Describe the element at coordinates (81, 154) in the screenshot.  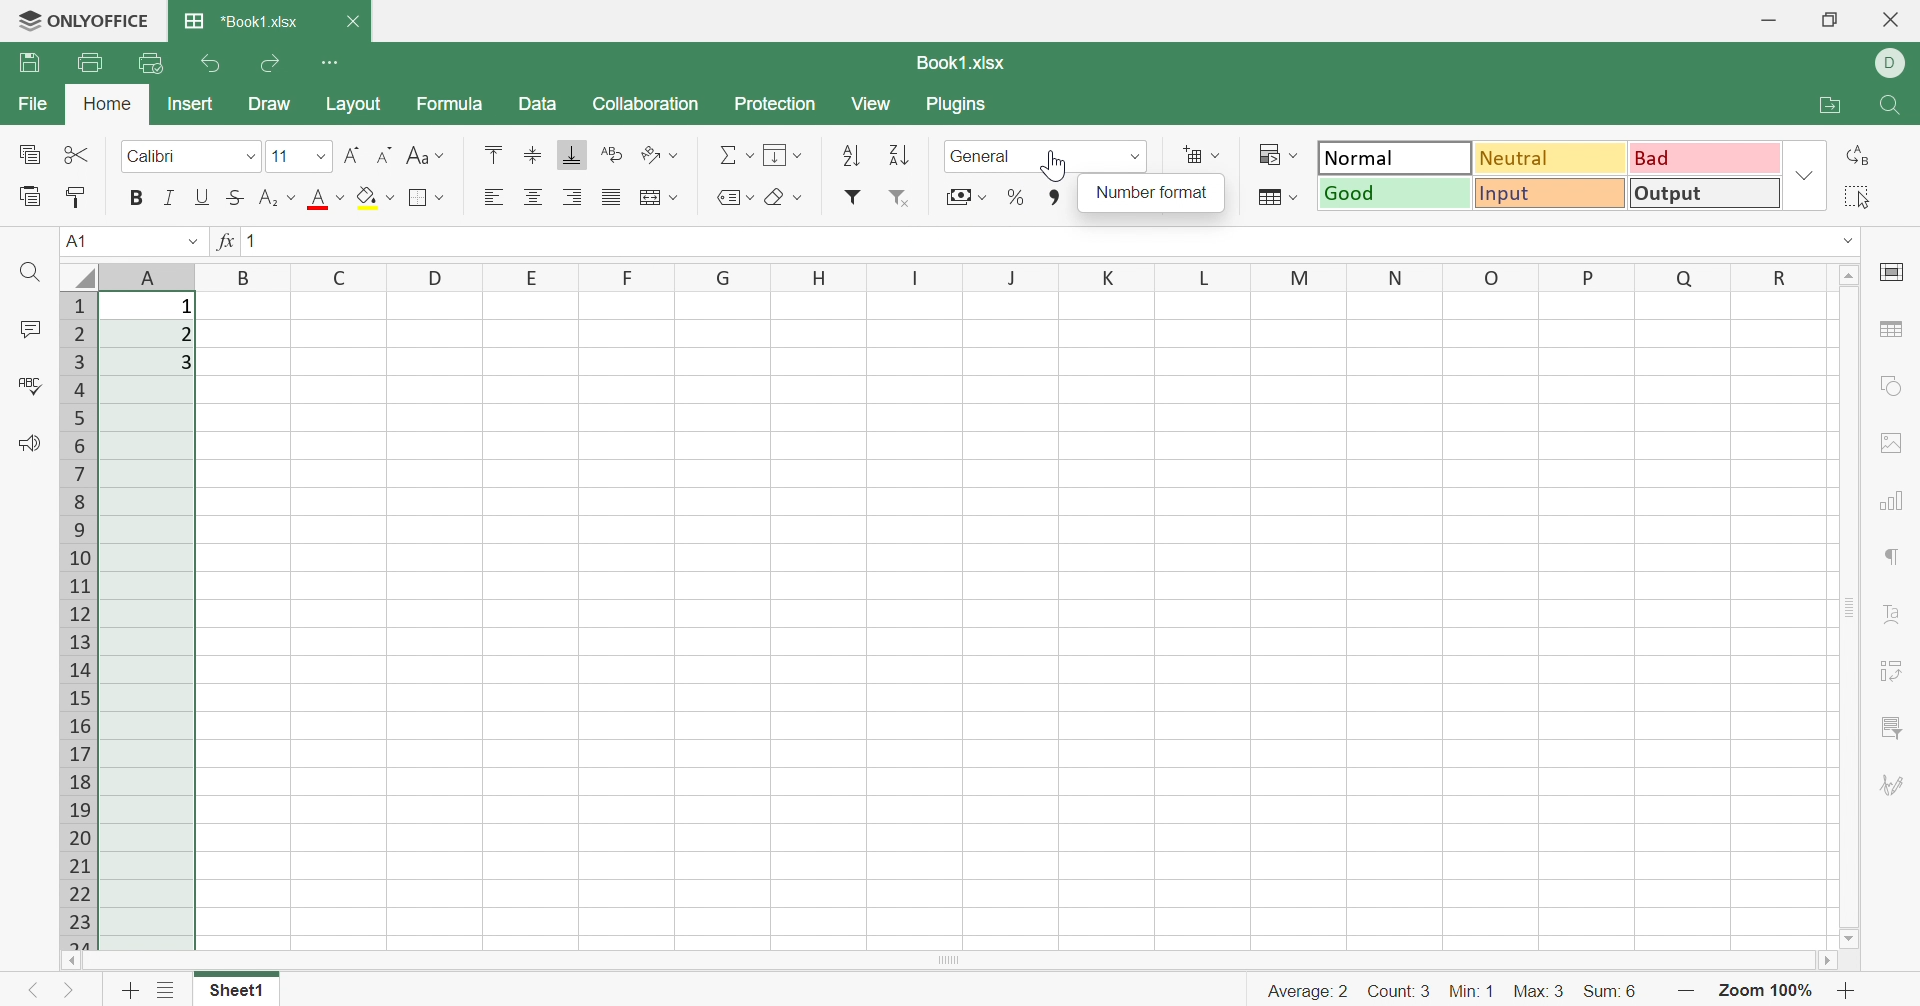
I see `Cut` at that location.